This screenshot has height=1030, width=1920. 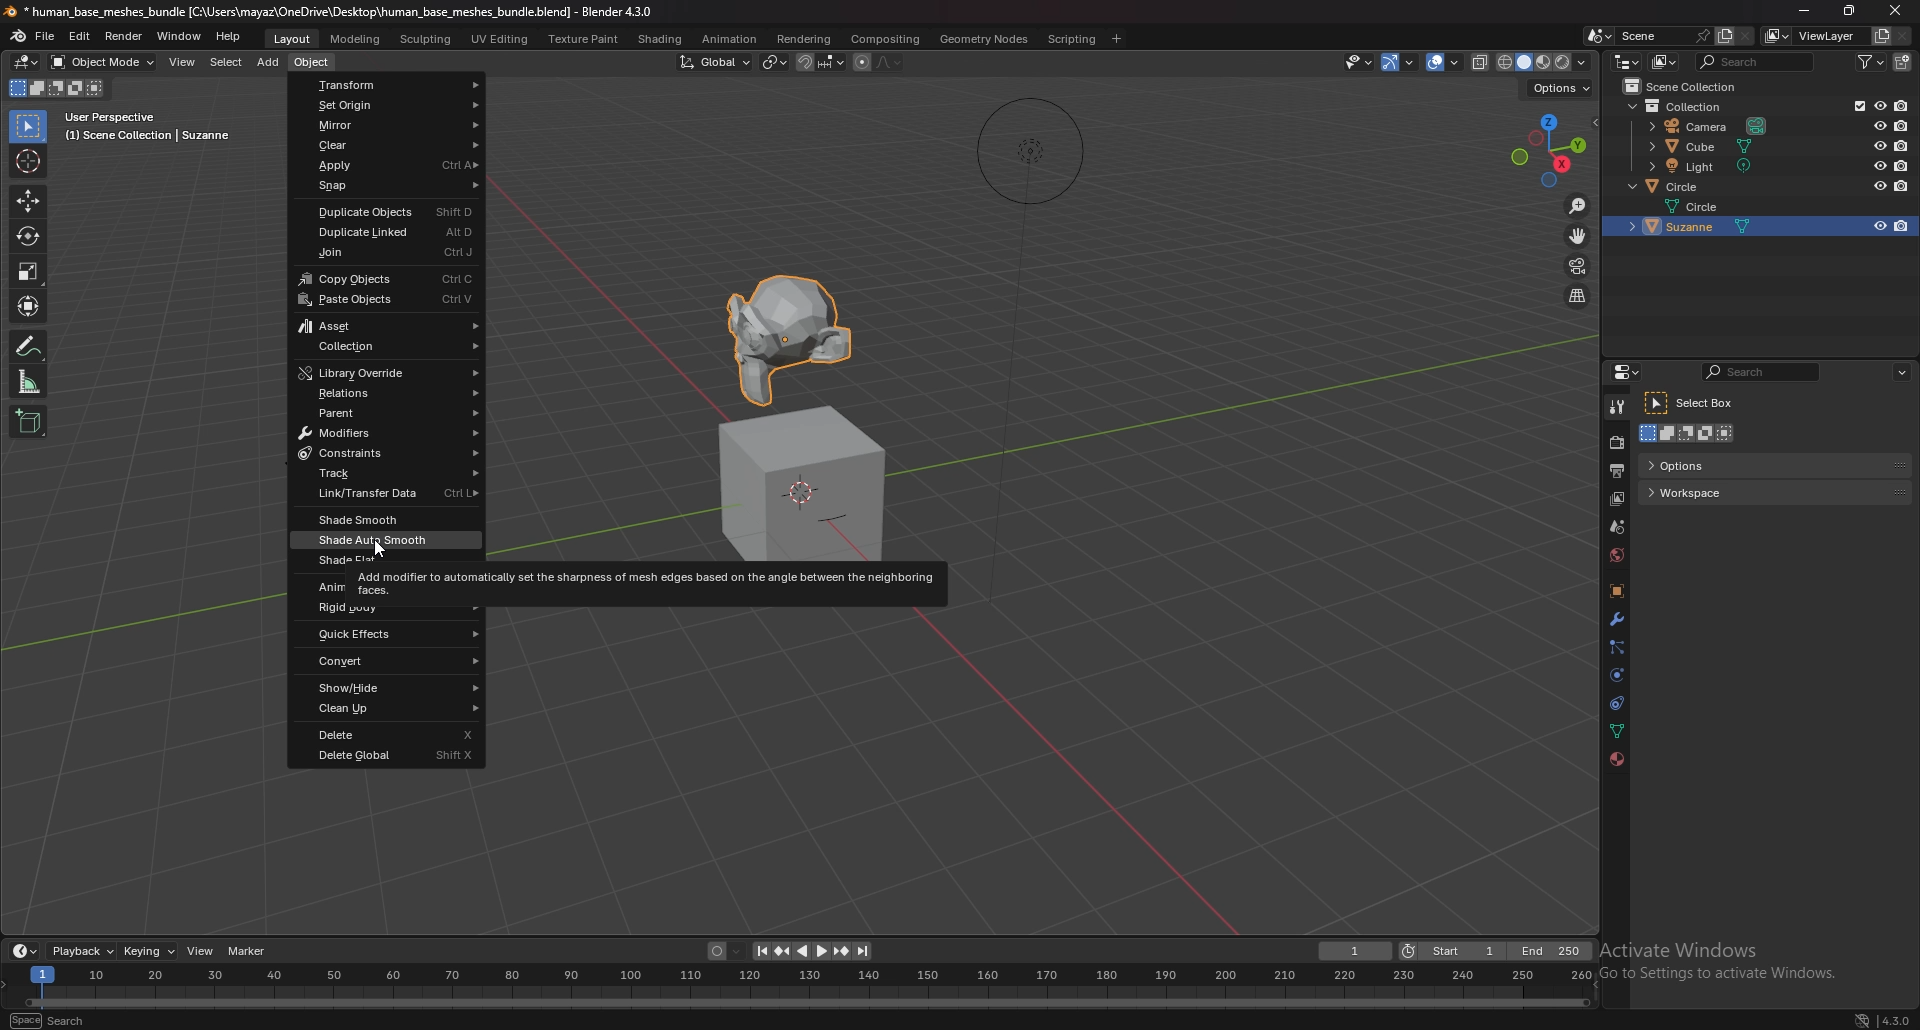 What do you see at coordinates (1855, 106) in the screenshot?
I see `exclude from viewlayer` at bounding box center [1855, 106].